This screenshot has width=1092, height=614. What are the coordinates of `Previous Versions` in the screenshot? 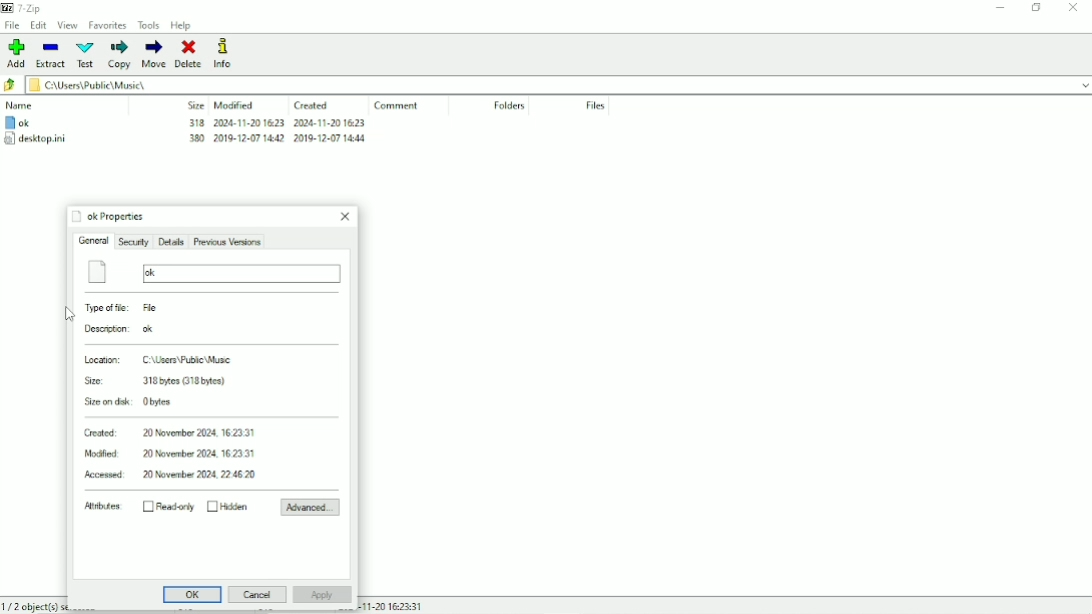 It's located at (228, 241).